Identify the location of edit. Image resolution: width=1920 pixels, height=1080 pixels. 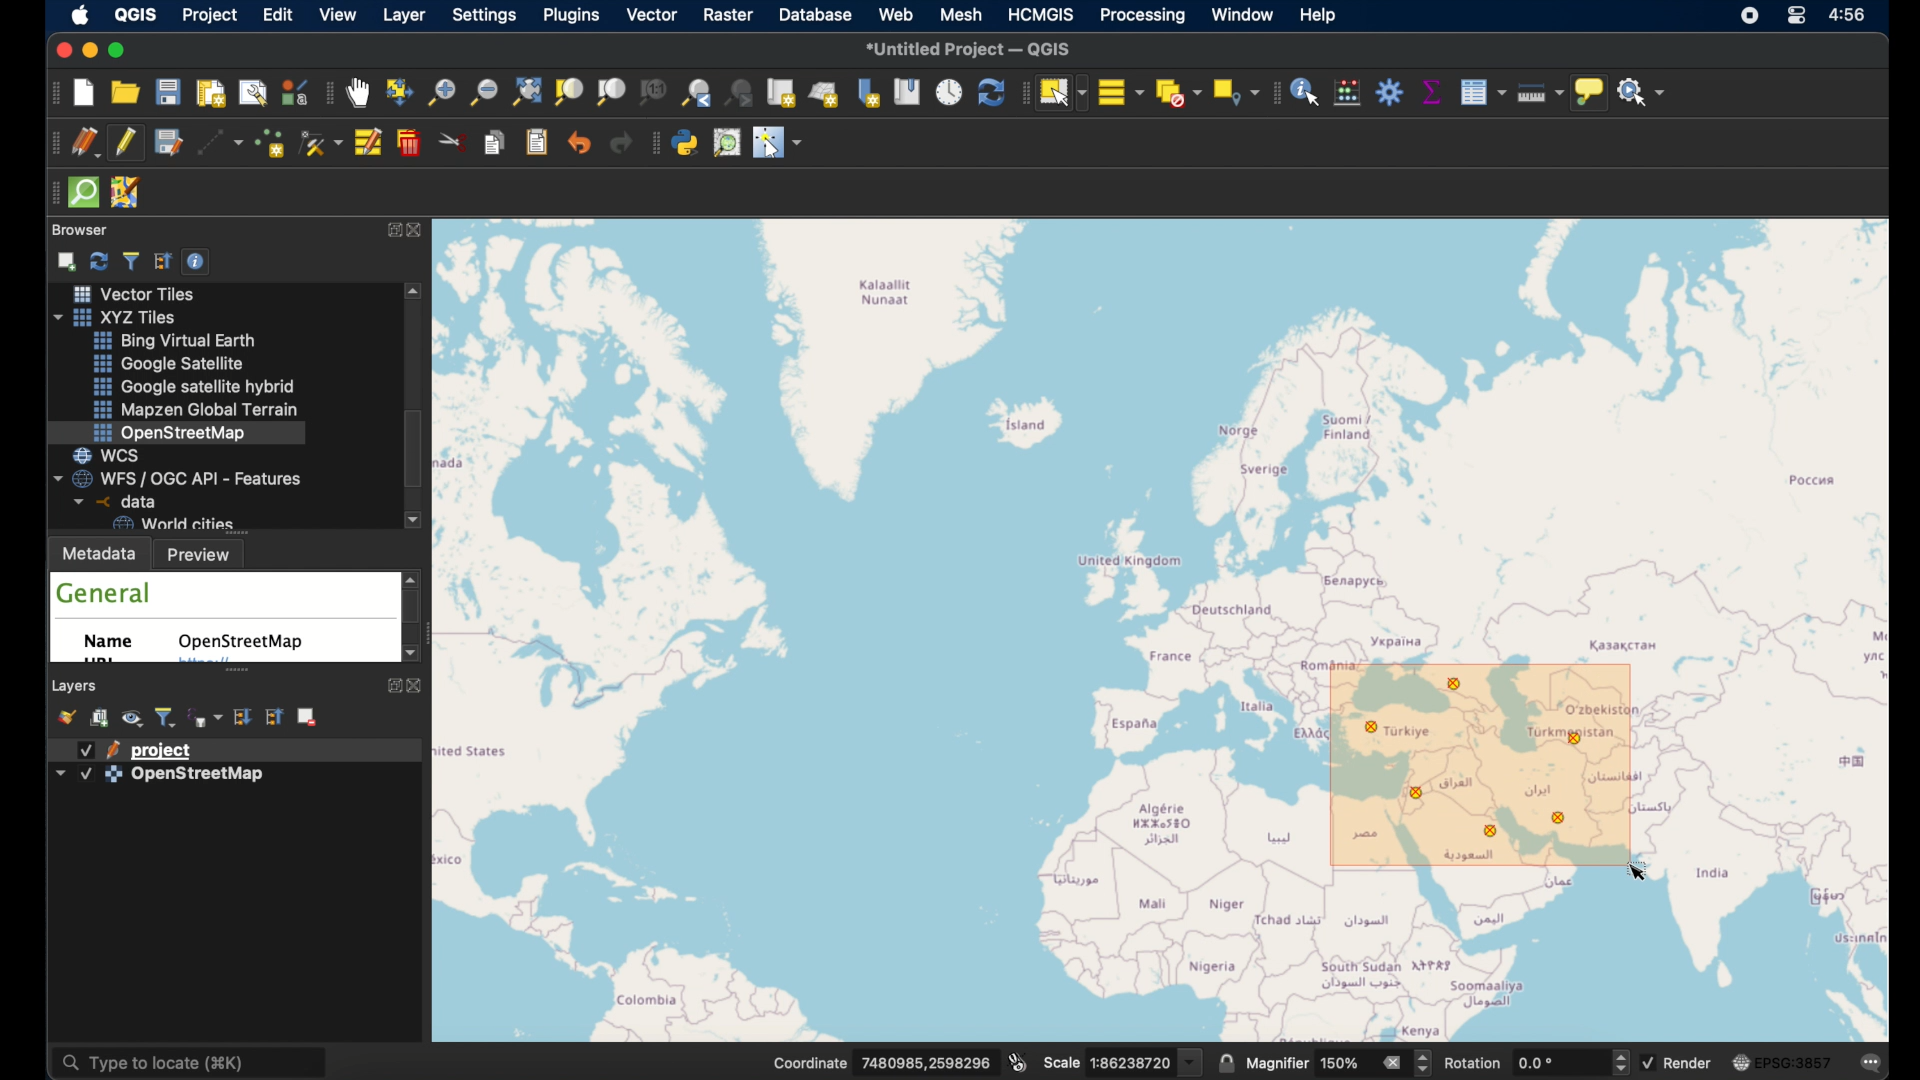
(280, 15).